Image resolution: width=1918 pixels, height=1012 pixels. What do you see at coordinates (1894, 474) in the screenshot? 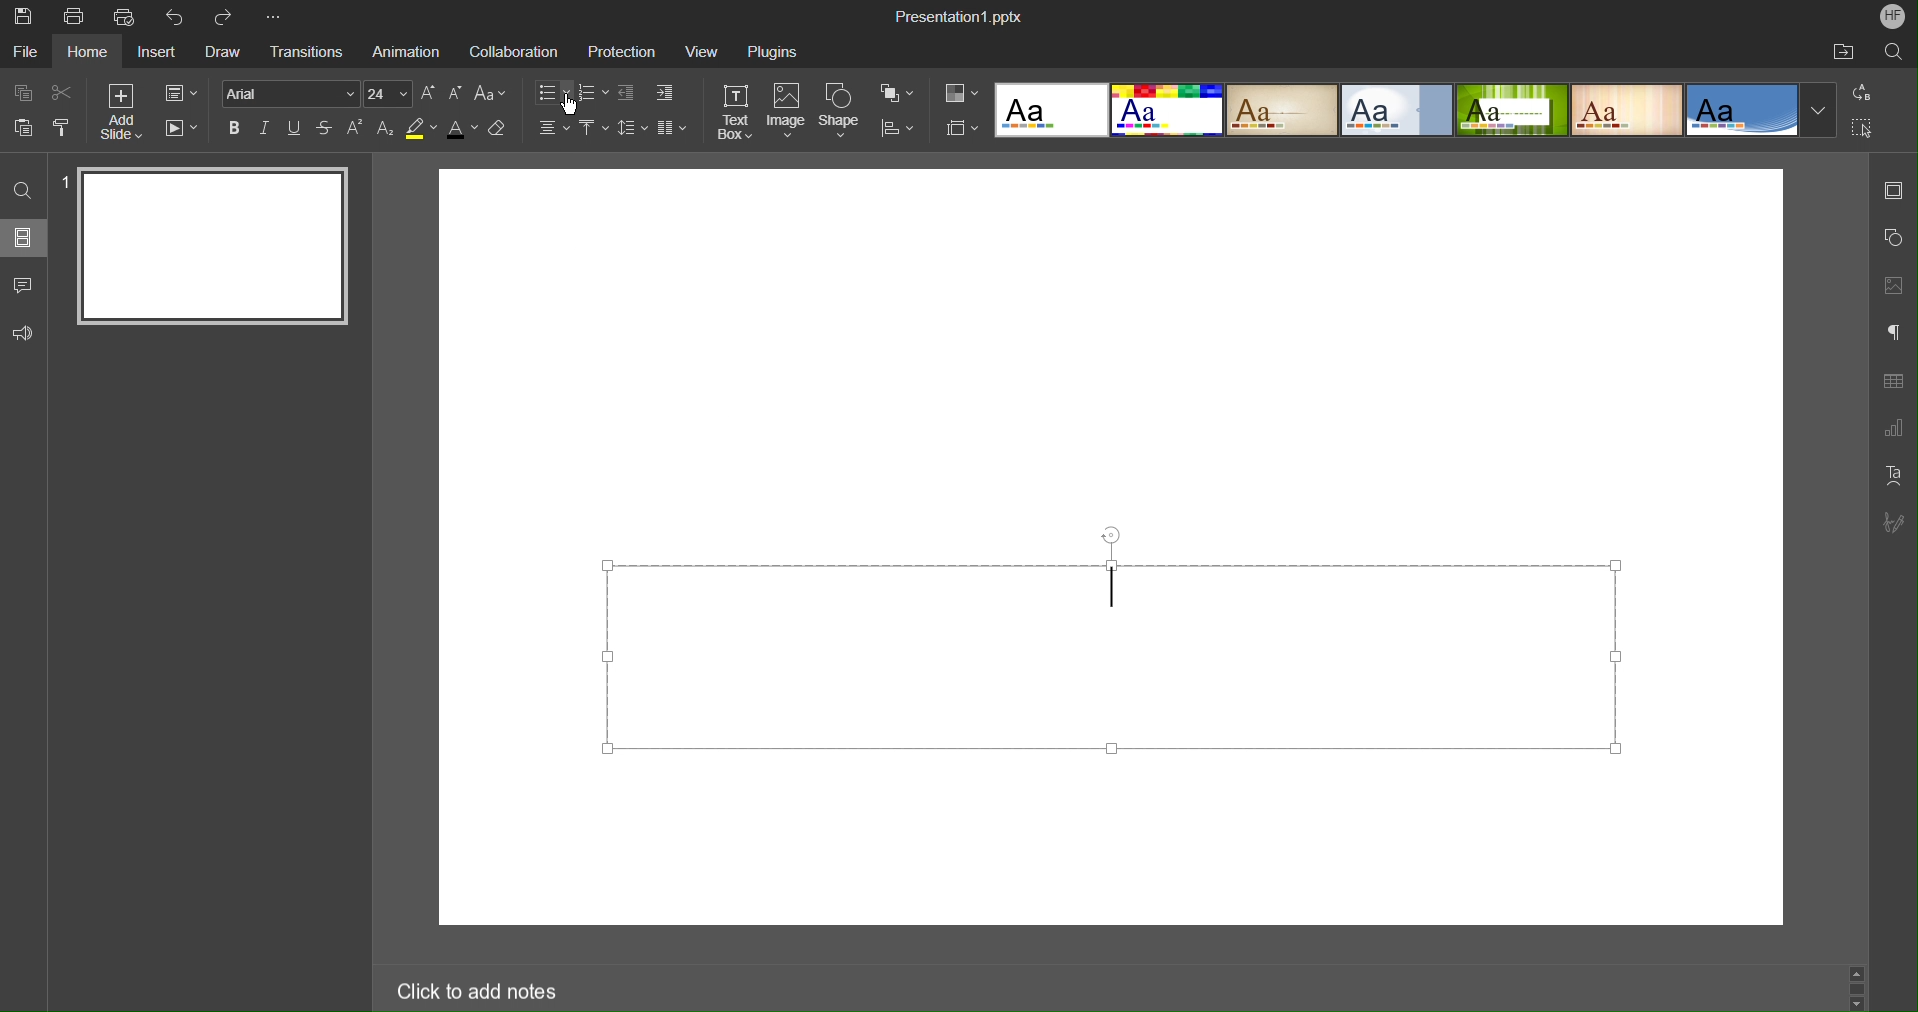
I see `Text Art` at bounding box center [1894, 474].